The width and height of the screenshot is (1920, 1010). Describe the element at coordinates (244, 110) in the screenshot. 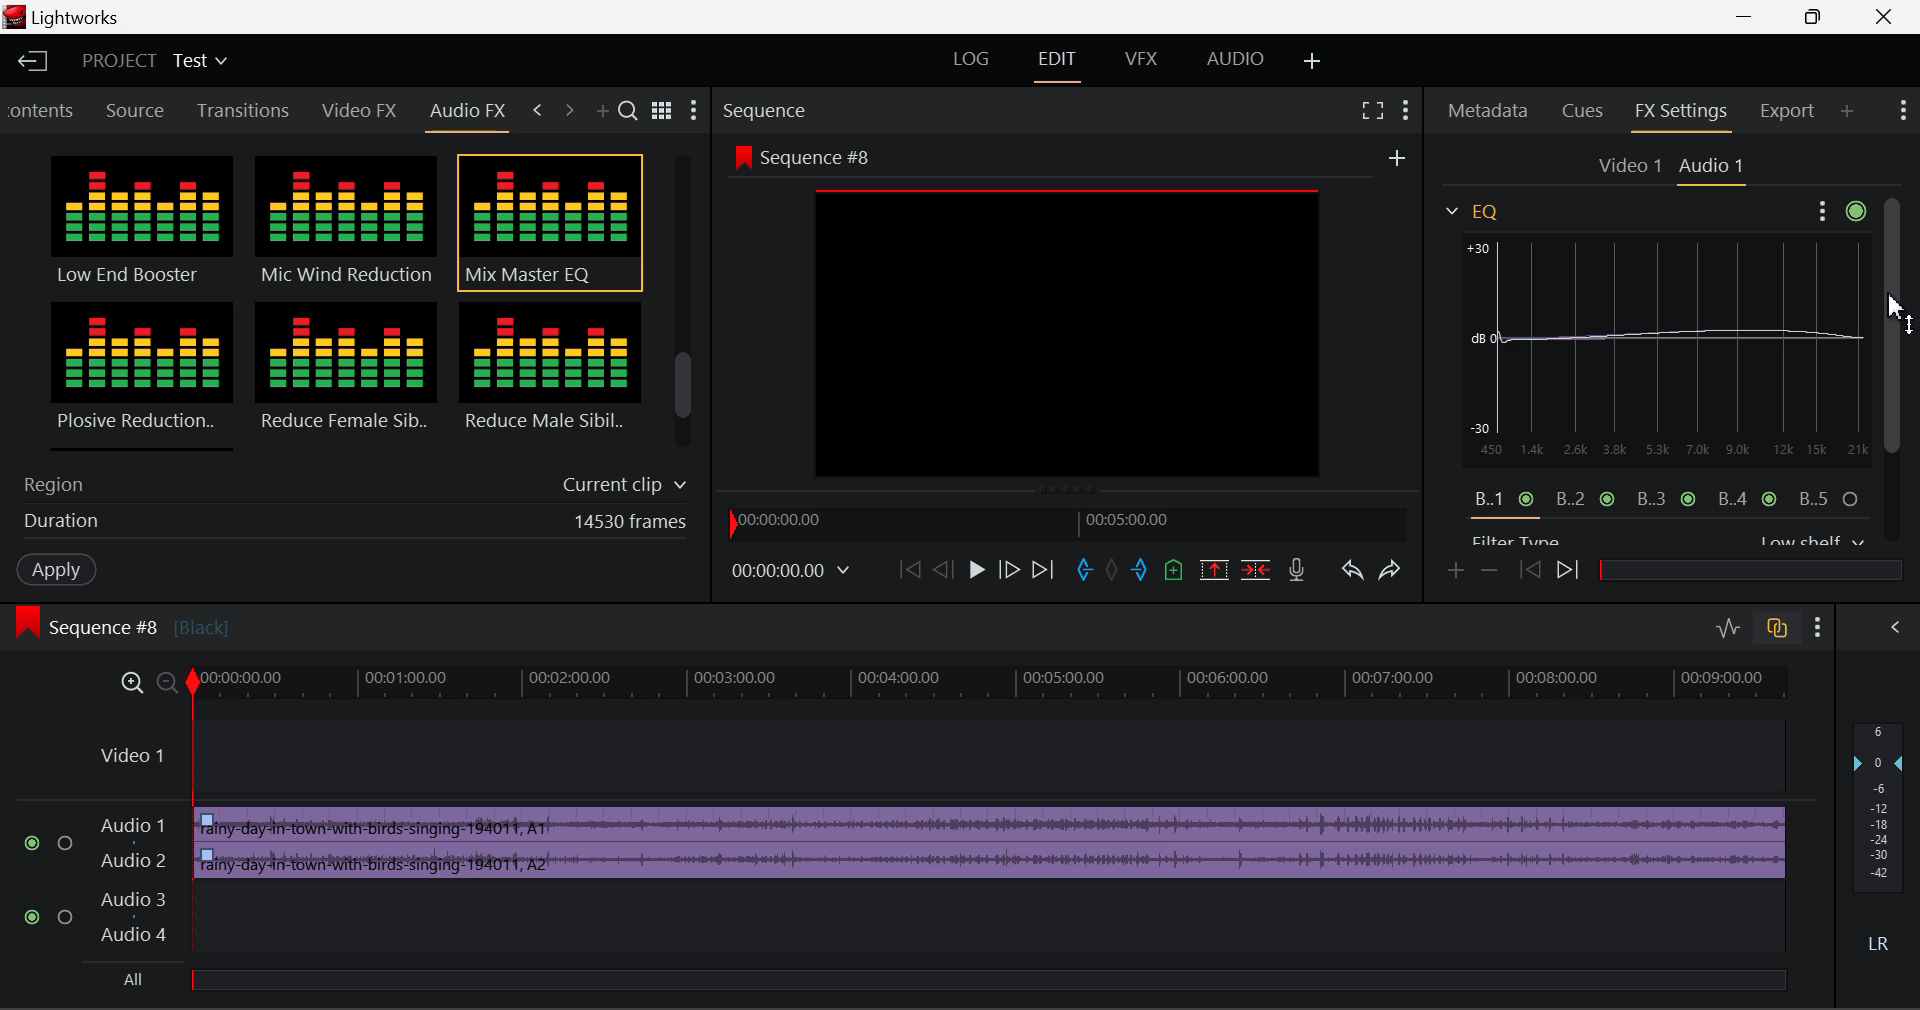

I see `Transitions` at that location.